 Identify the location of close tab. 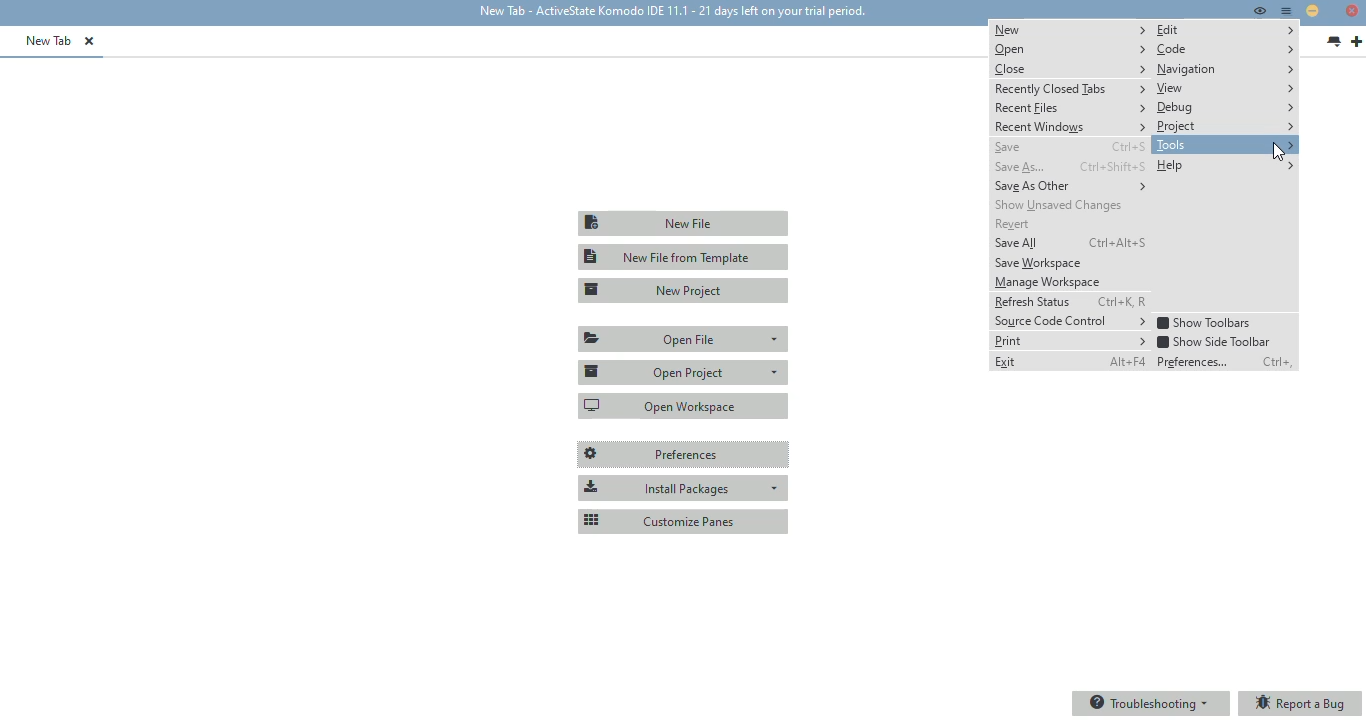
(89, 41).